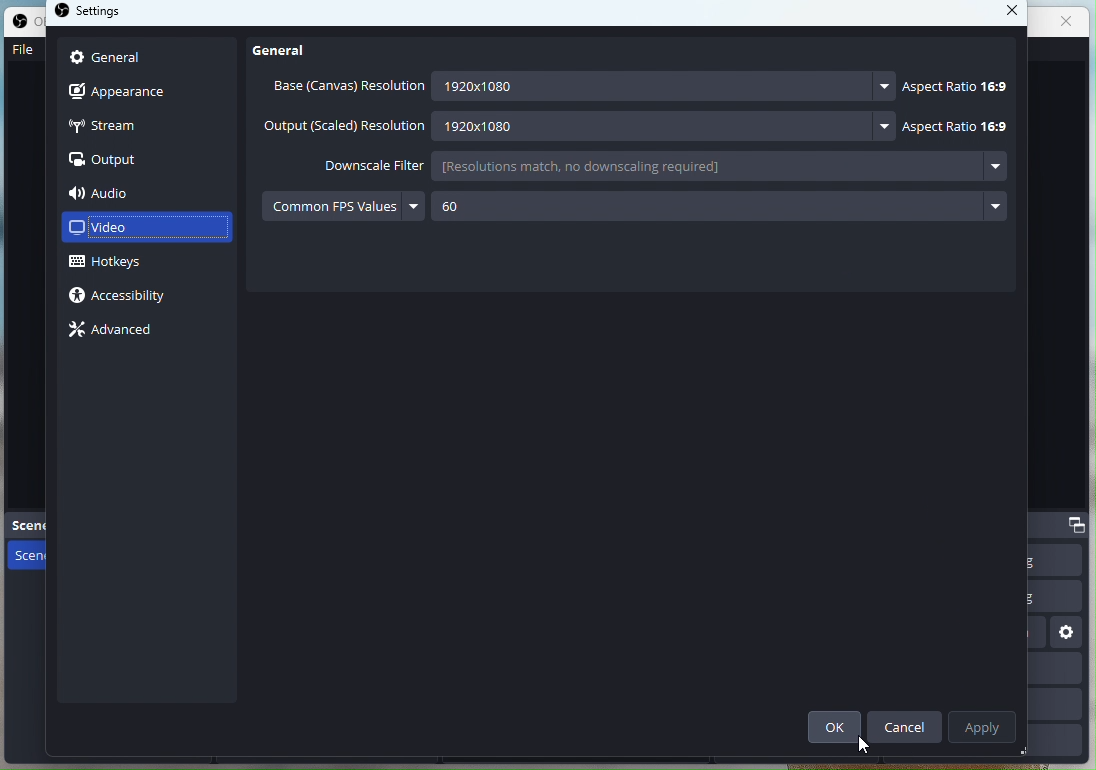 This screenshot has width=1096, height=770. Describe the element at coordinates (655, 125) in the screenshot. I see `1280x1080` at that location.